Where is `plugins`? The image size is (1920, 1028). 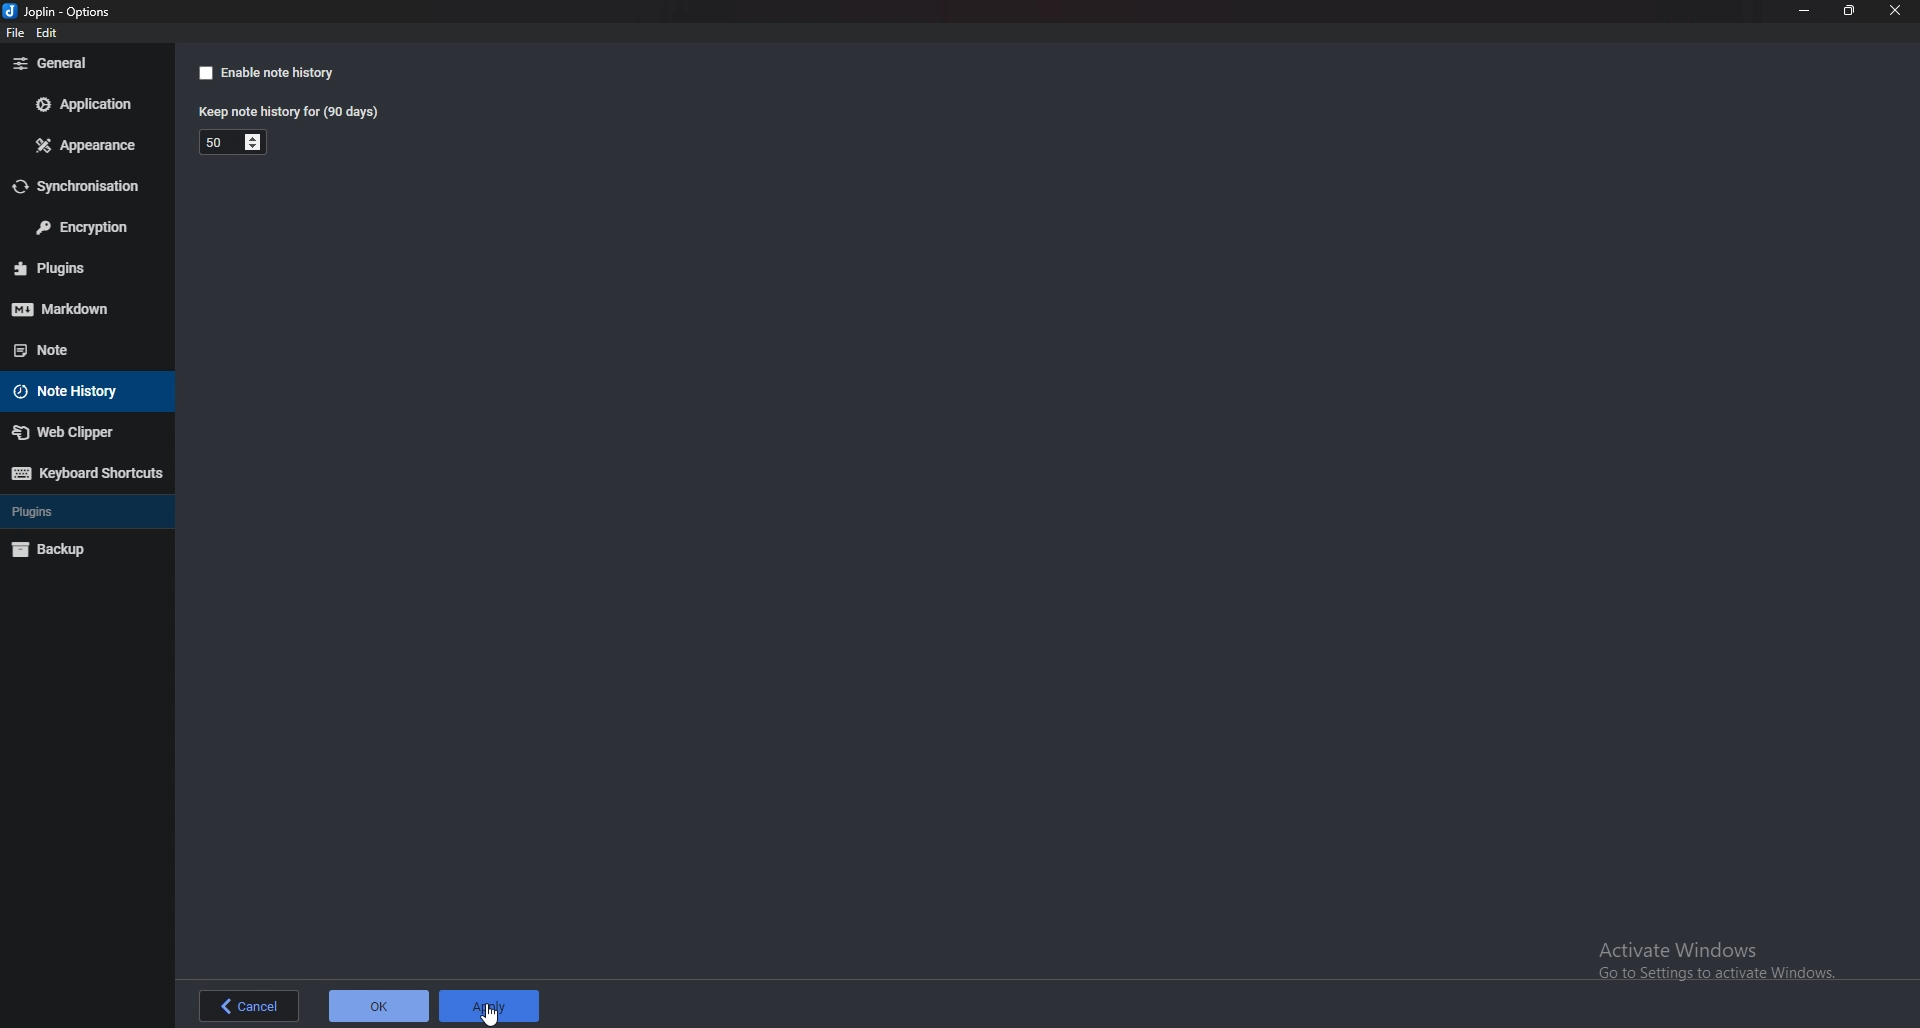
plugins is located at coordinates (82, 267).